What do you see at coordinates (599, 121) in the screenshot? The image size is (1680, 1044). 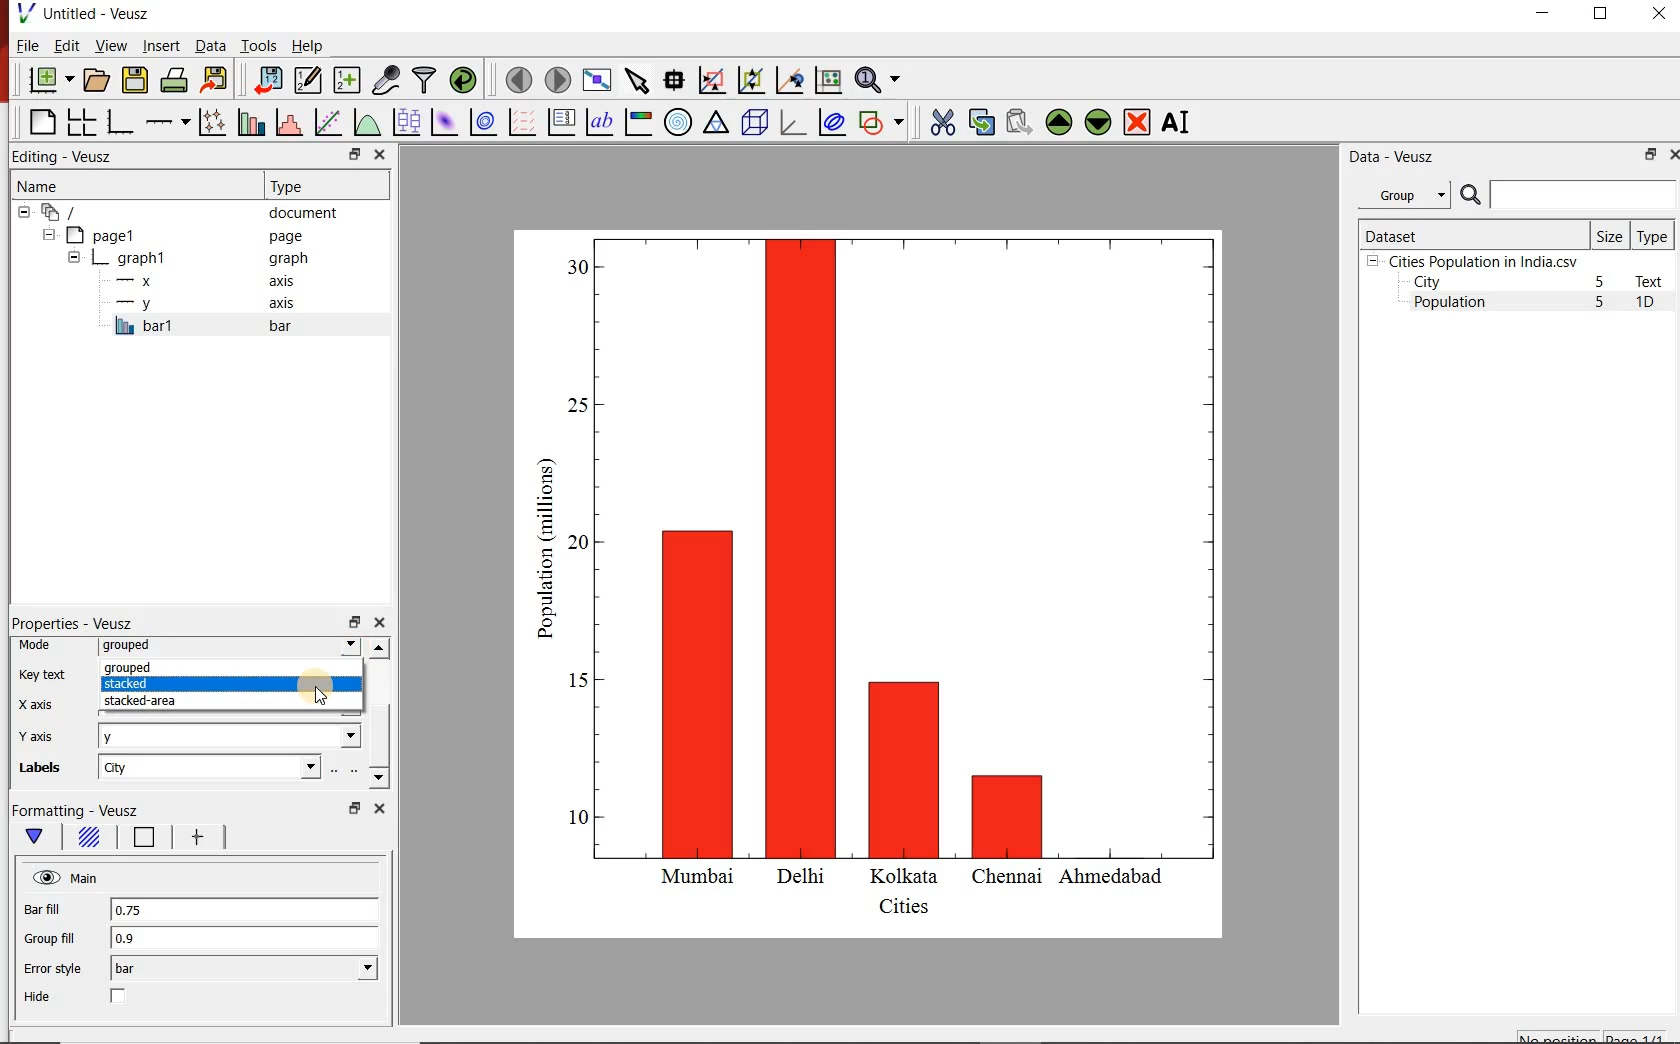 I see `text label` at bounding box center [599, 121].